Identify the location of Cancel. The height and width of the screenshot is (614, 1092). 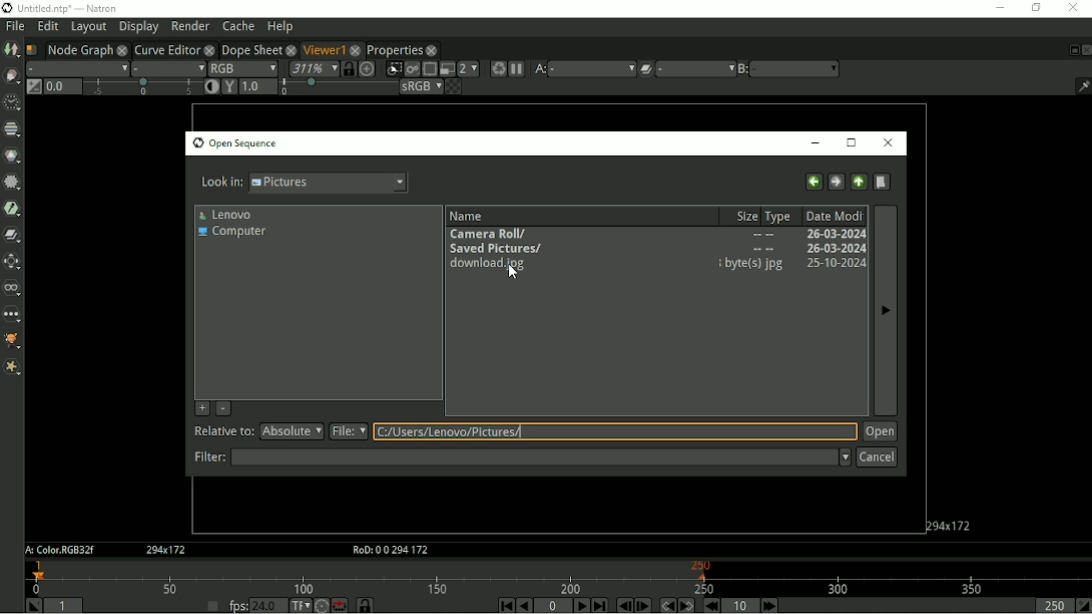
(876, 458).